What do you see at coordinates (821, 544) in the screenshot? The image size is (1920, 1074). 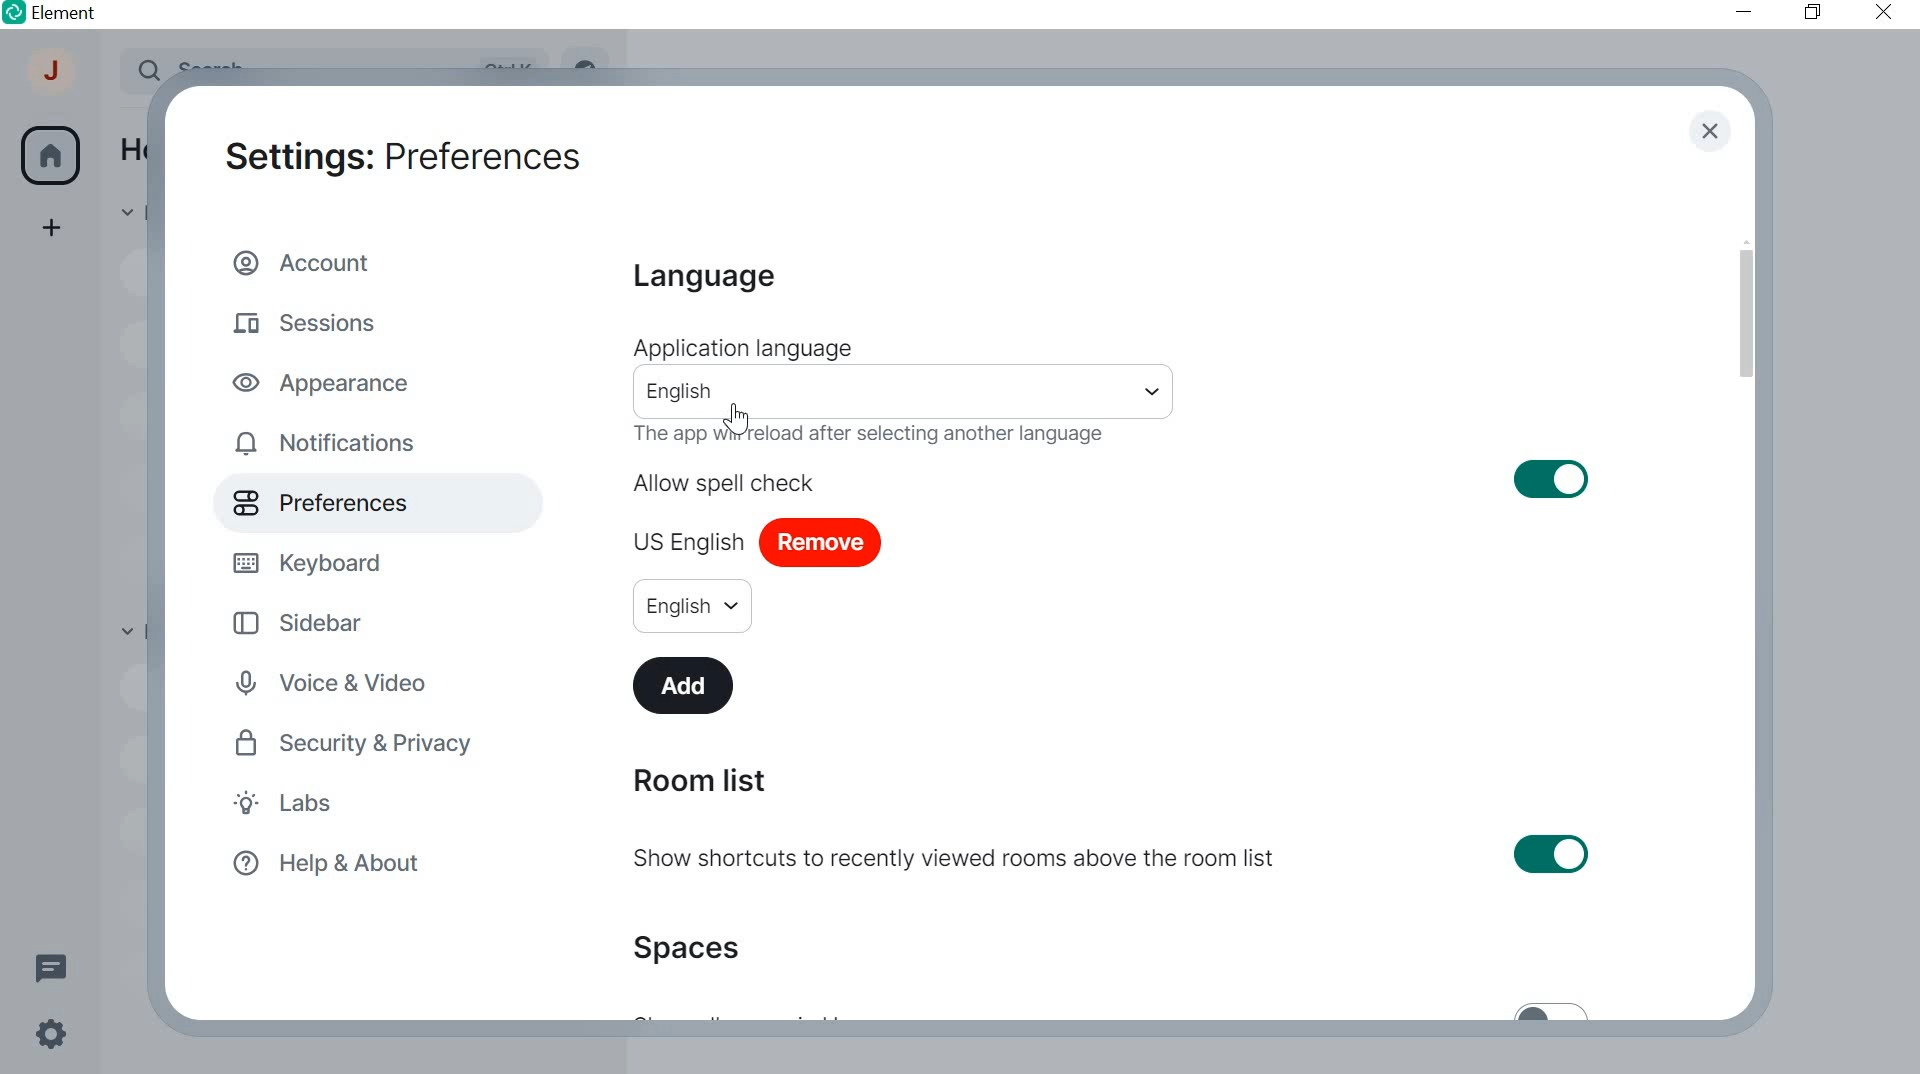 I see `Remove` at bounding box center [821, 544].